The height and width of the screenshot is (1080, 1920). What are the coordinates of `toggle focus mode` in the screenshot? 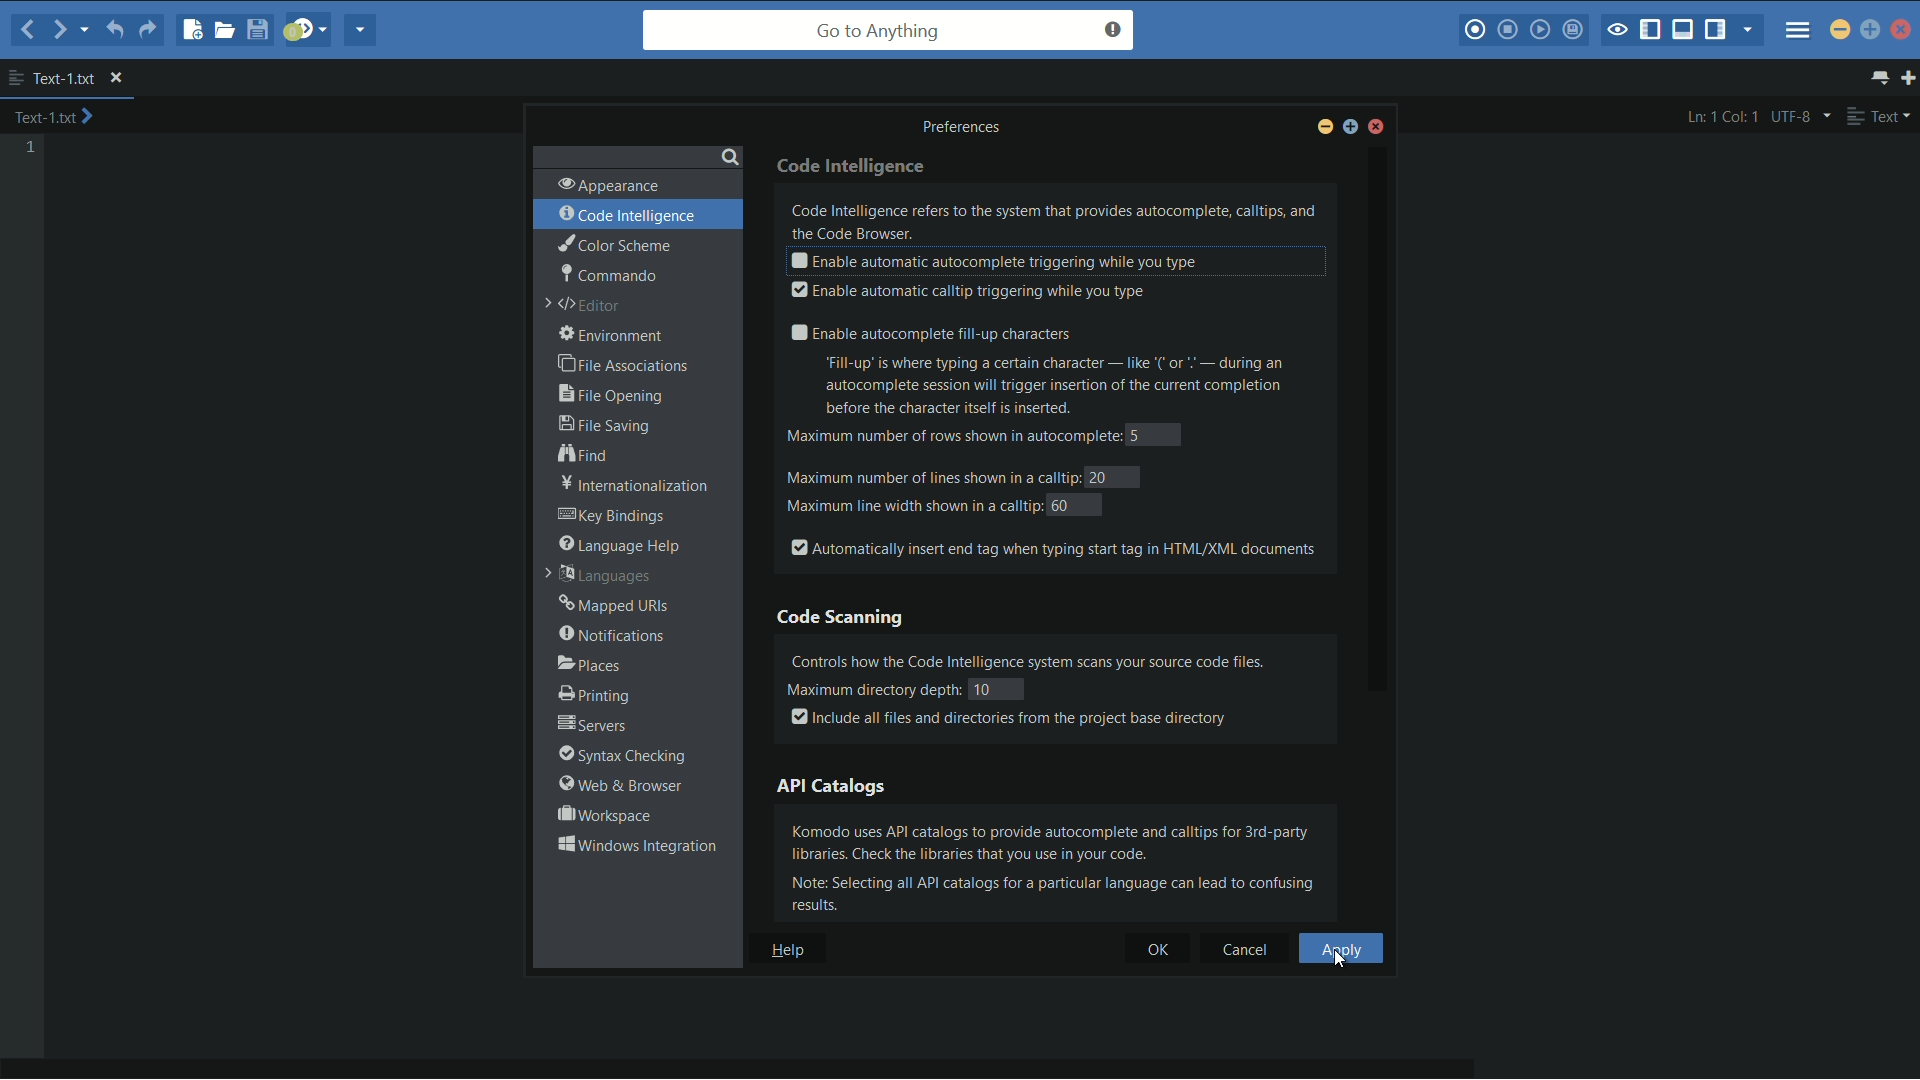 It's located at (1617, 31).